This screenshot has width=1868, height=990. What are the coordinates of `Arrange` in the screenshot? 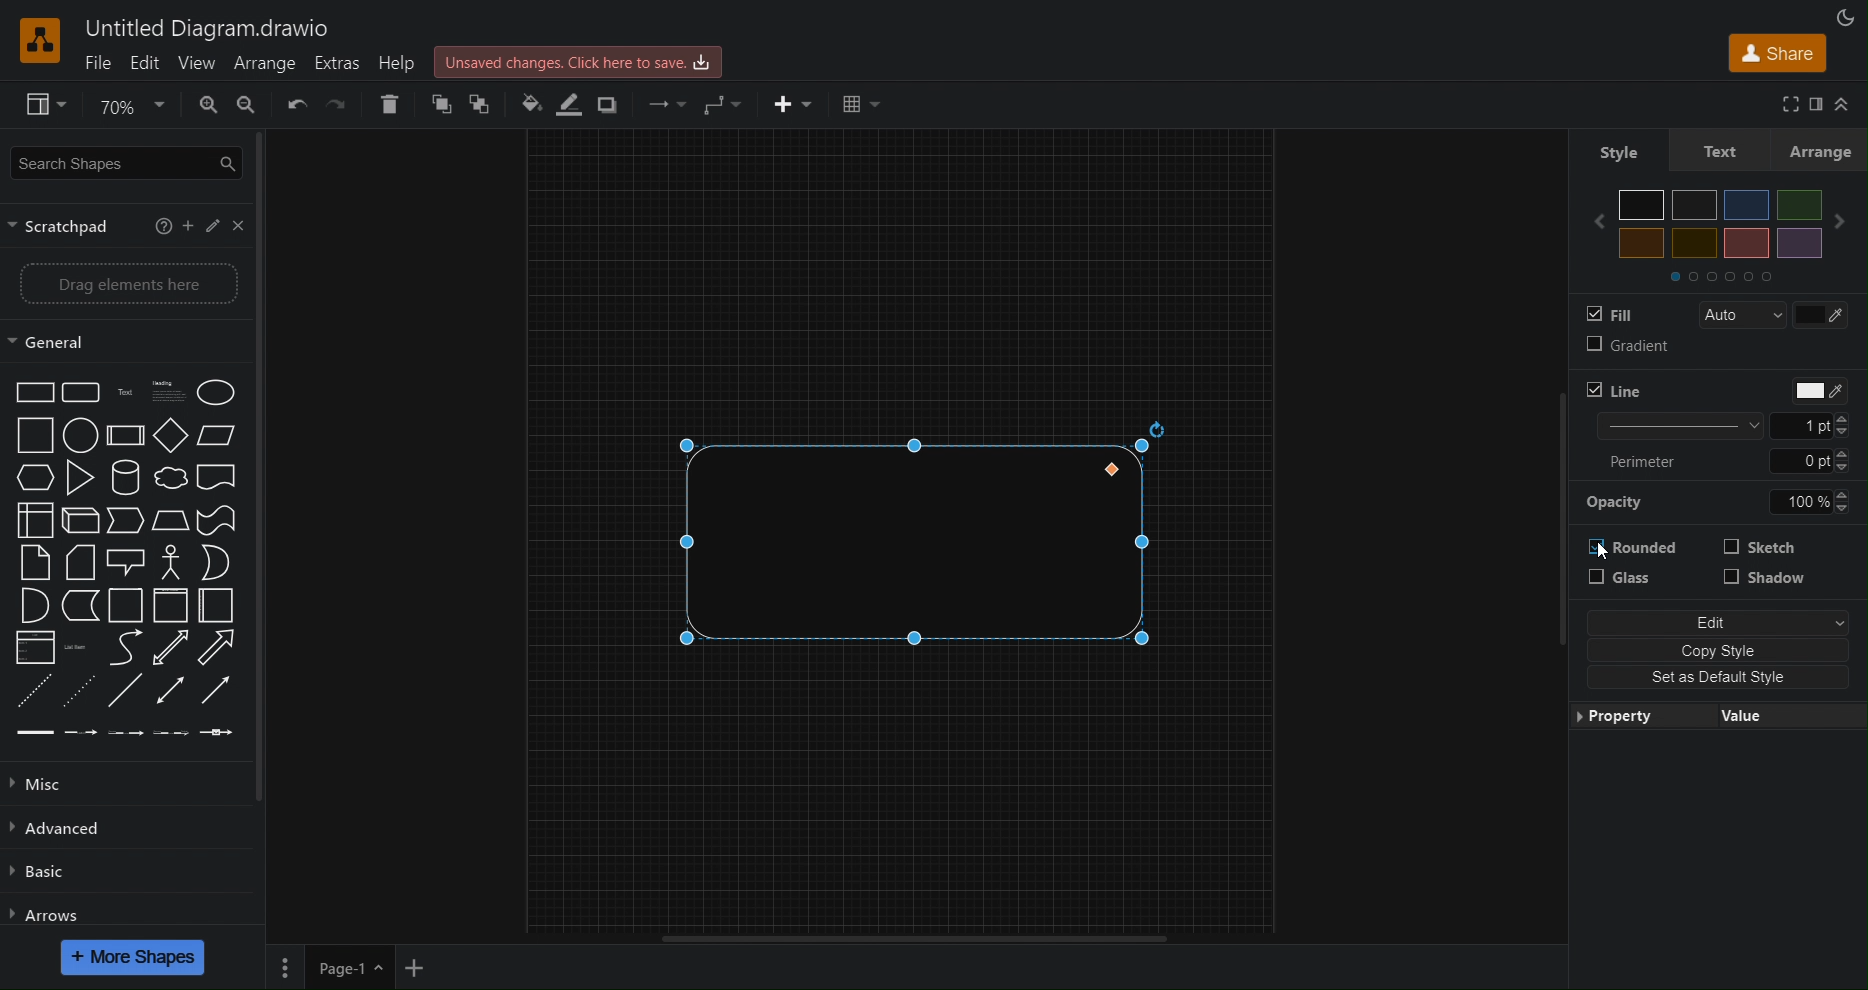 It's located at (269, 64).